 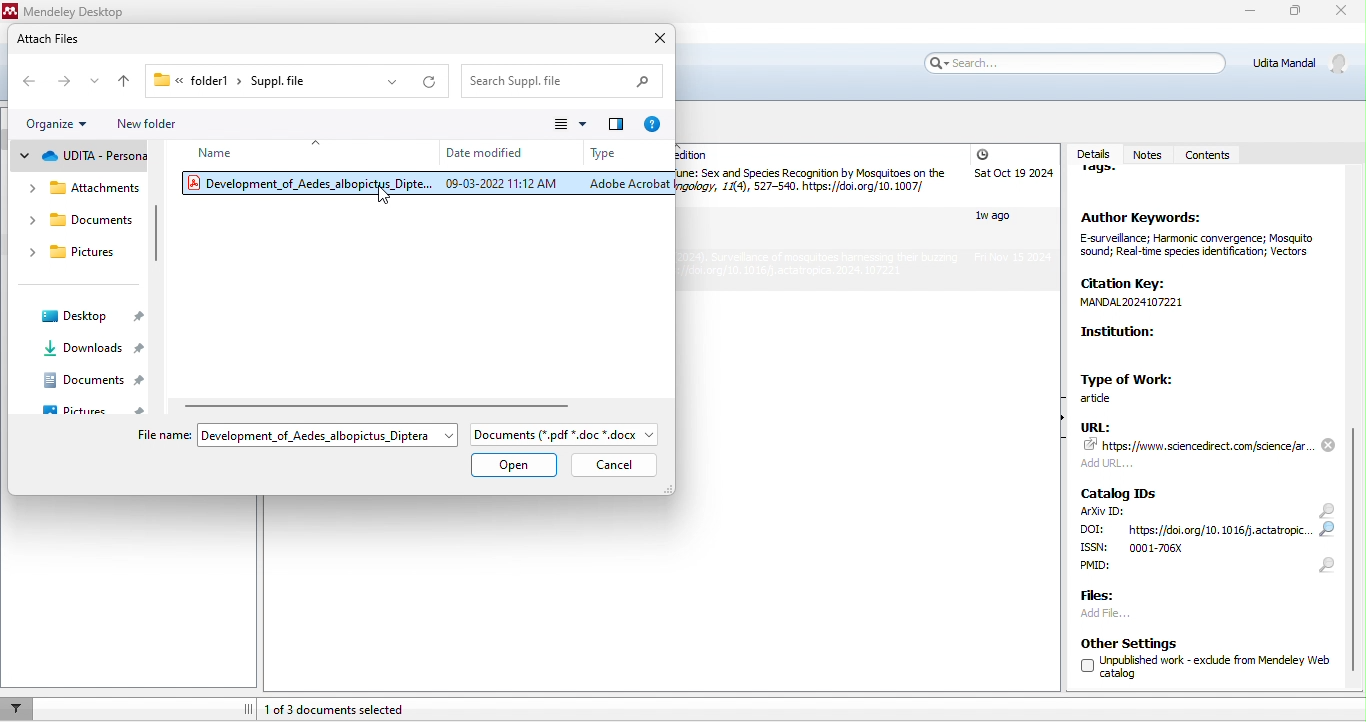 What do you see at coordinates (388, 404) in the screenshot?
I see `horizontal slider` at bounding box center [388, 404].